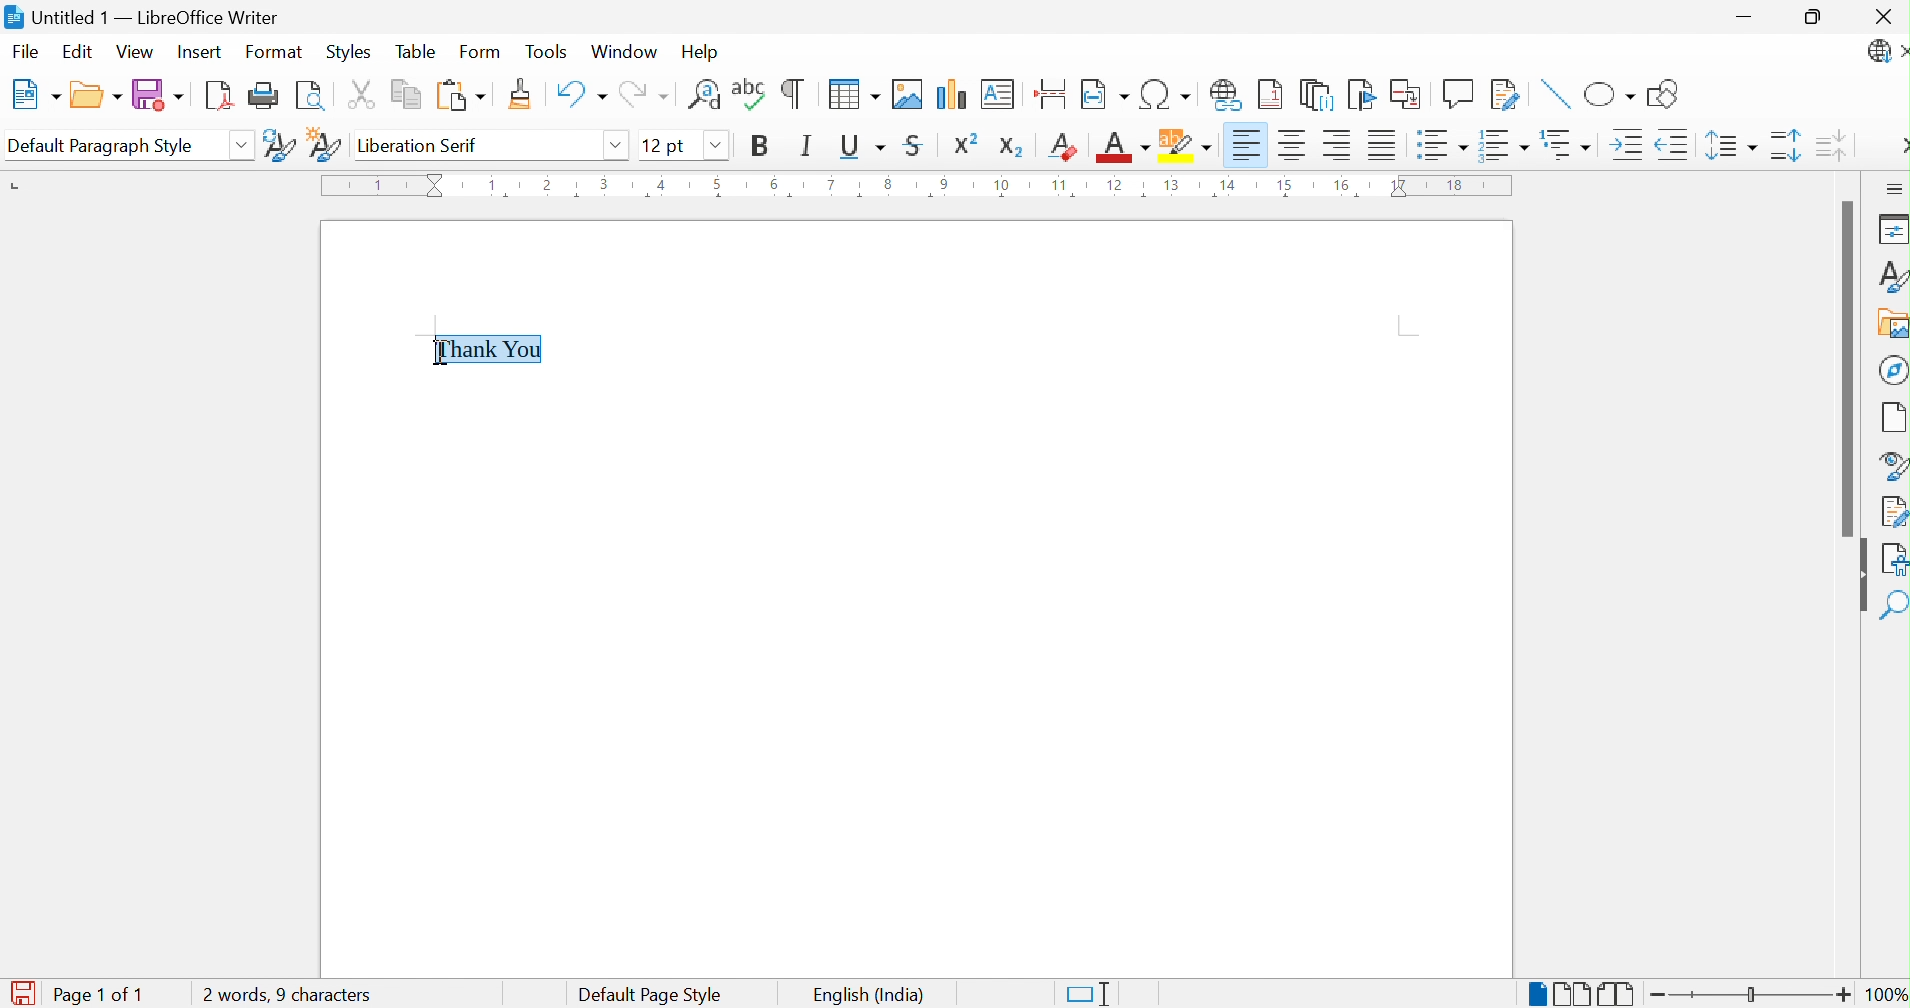  What do you see at coordinates (417, 145) in the screenshot?
I see `Liberation Serif` at bounding box center [417, 145].